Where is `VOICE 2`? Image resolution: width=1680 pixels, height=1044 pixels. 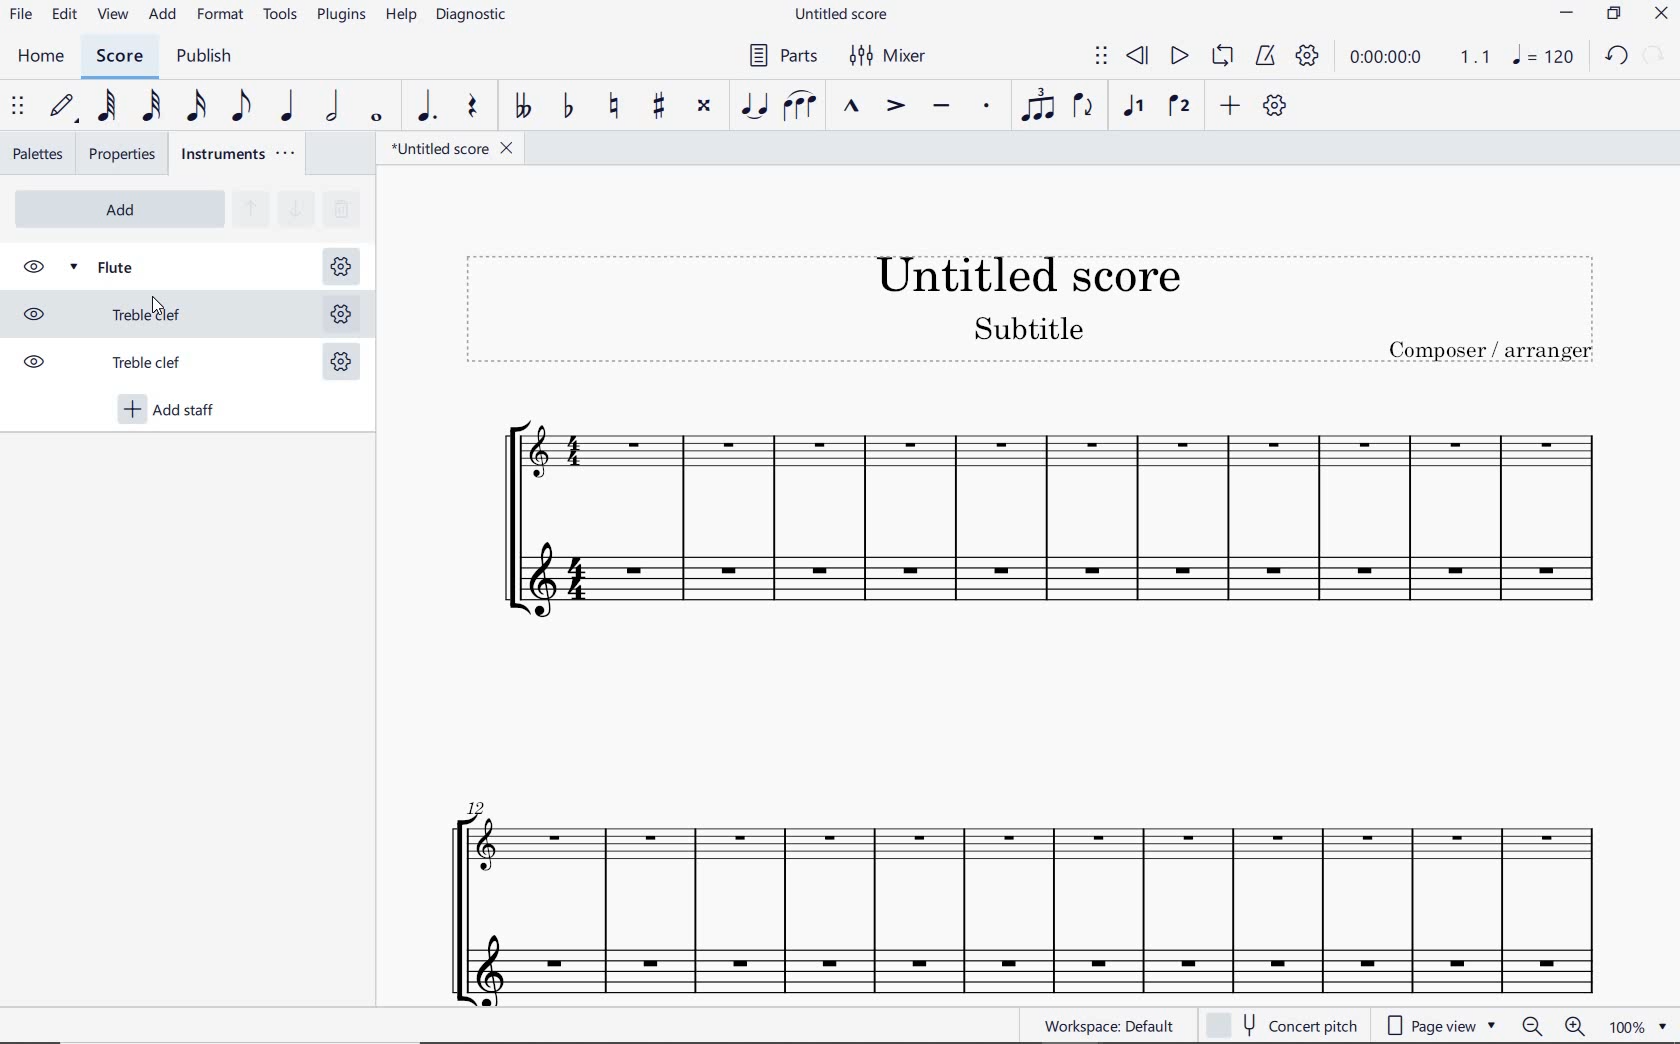 VOICE 2 is located at coordinates (1178, 107).